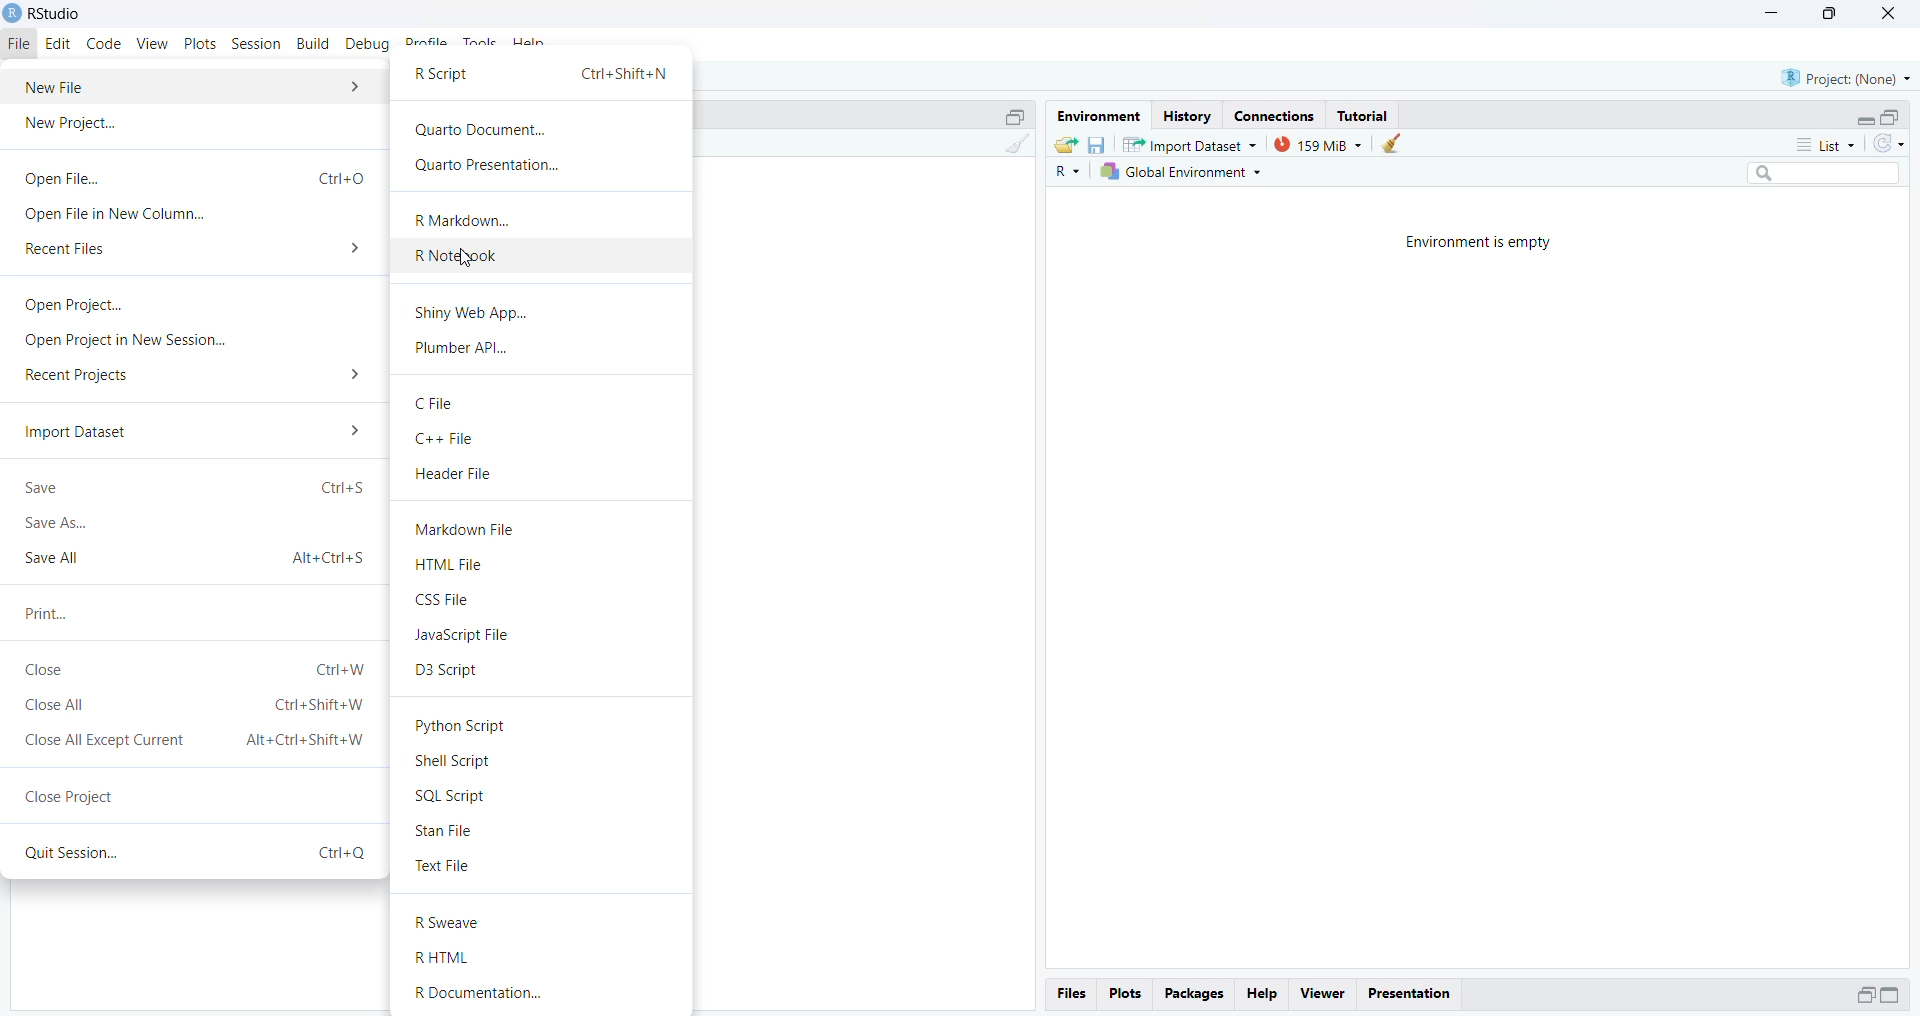  What do you see at coordinates (1124, 994) in the screenshot?
I see `plots` at bounding box center [1124, 994].